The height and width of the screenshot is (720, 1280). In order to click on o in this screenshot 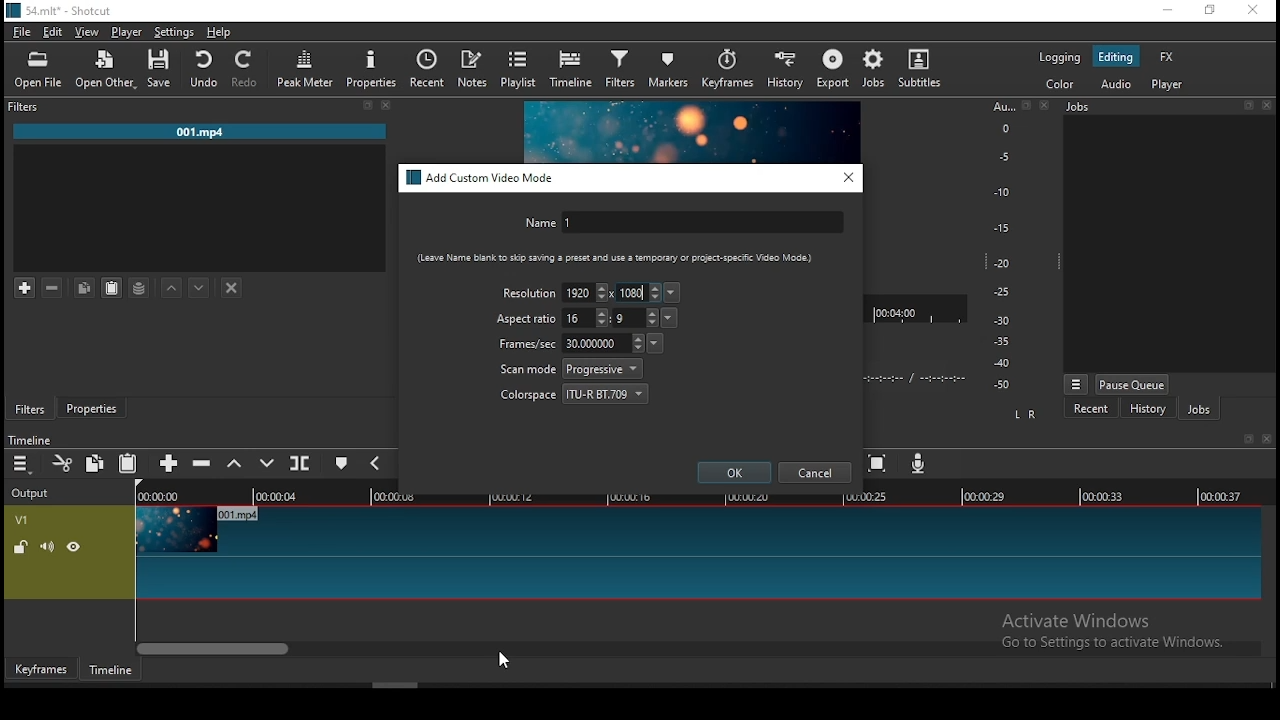, I will do `click(998, 127)`.